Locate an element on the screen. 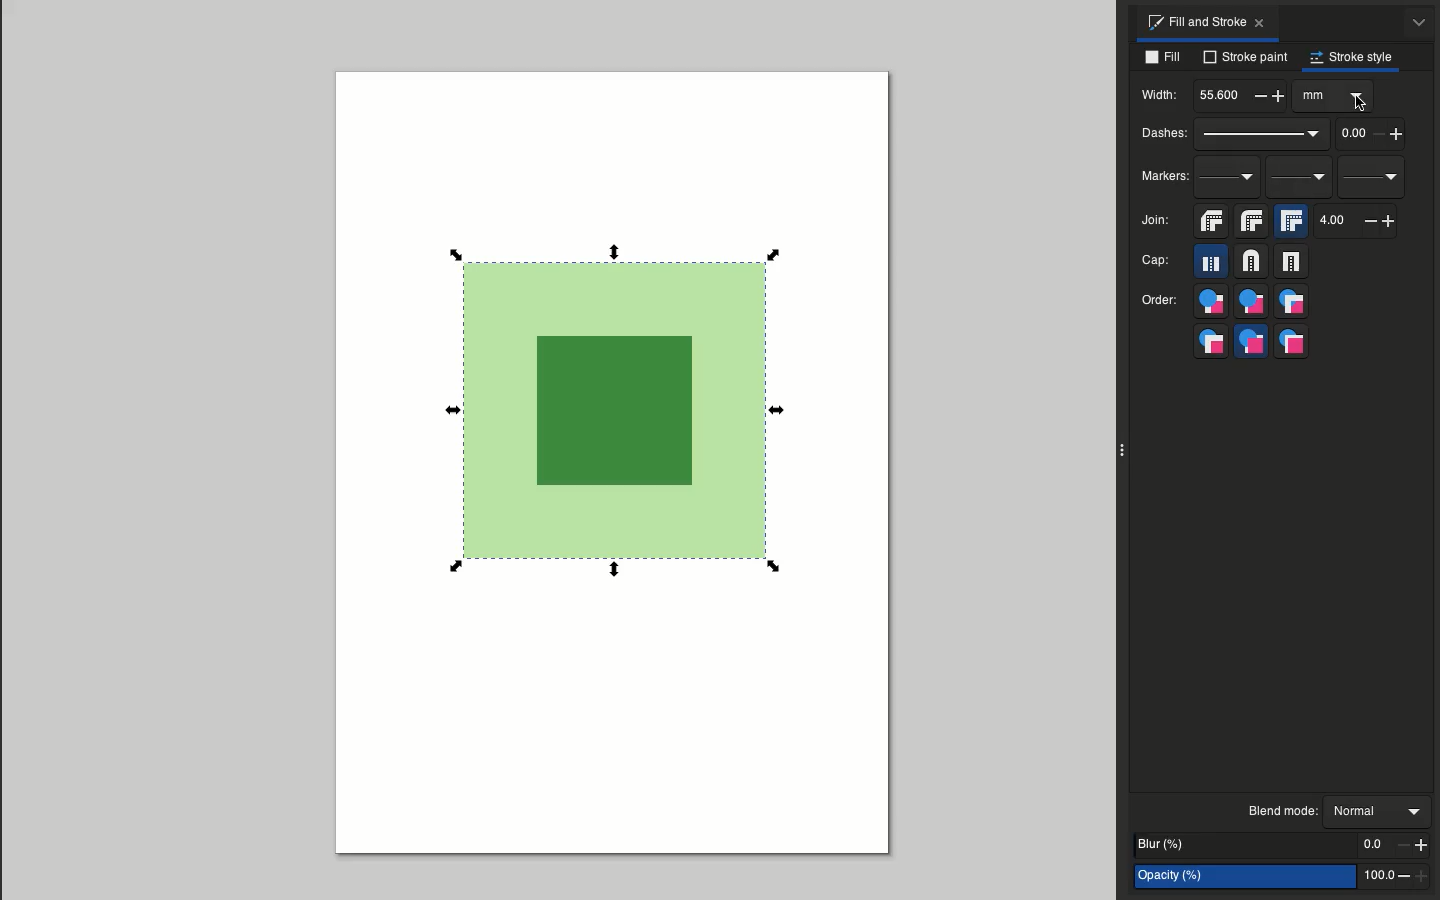 The height and width of the screenshot is (900, 1440). Width is located at coordinates (1158, 95).